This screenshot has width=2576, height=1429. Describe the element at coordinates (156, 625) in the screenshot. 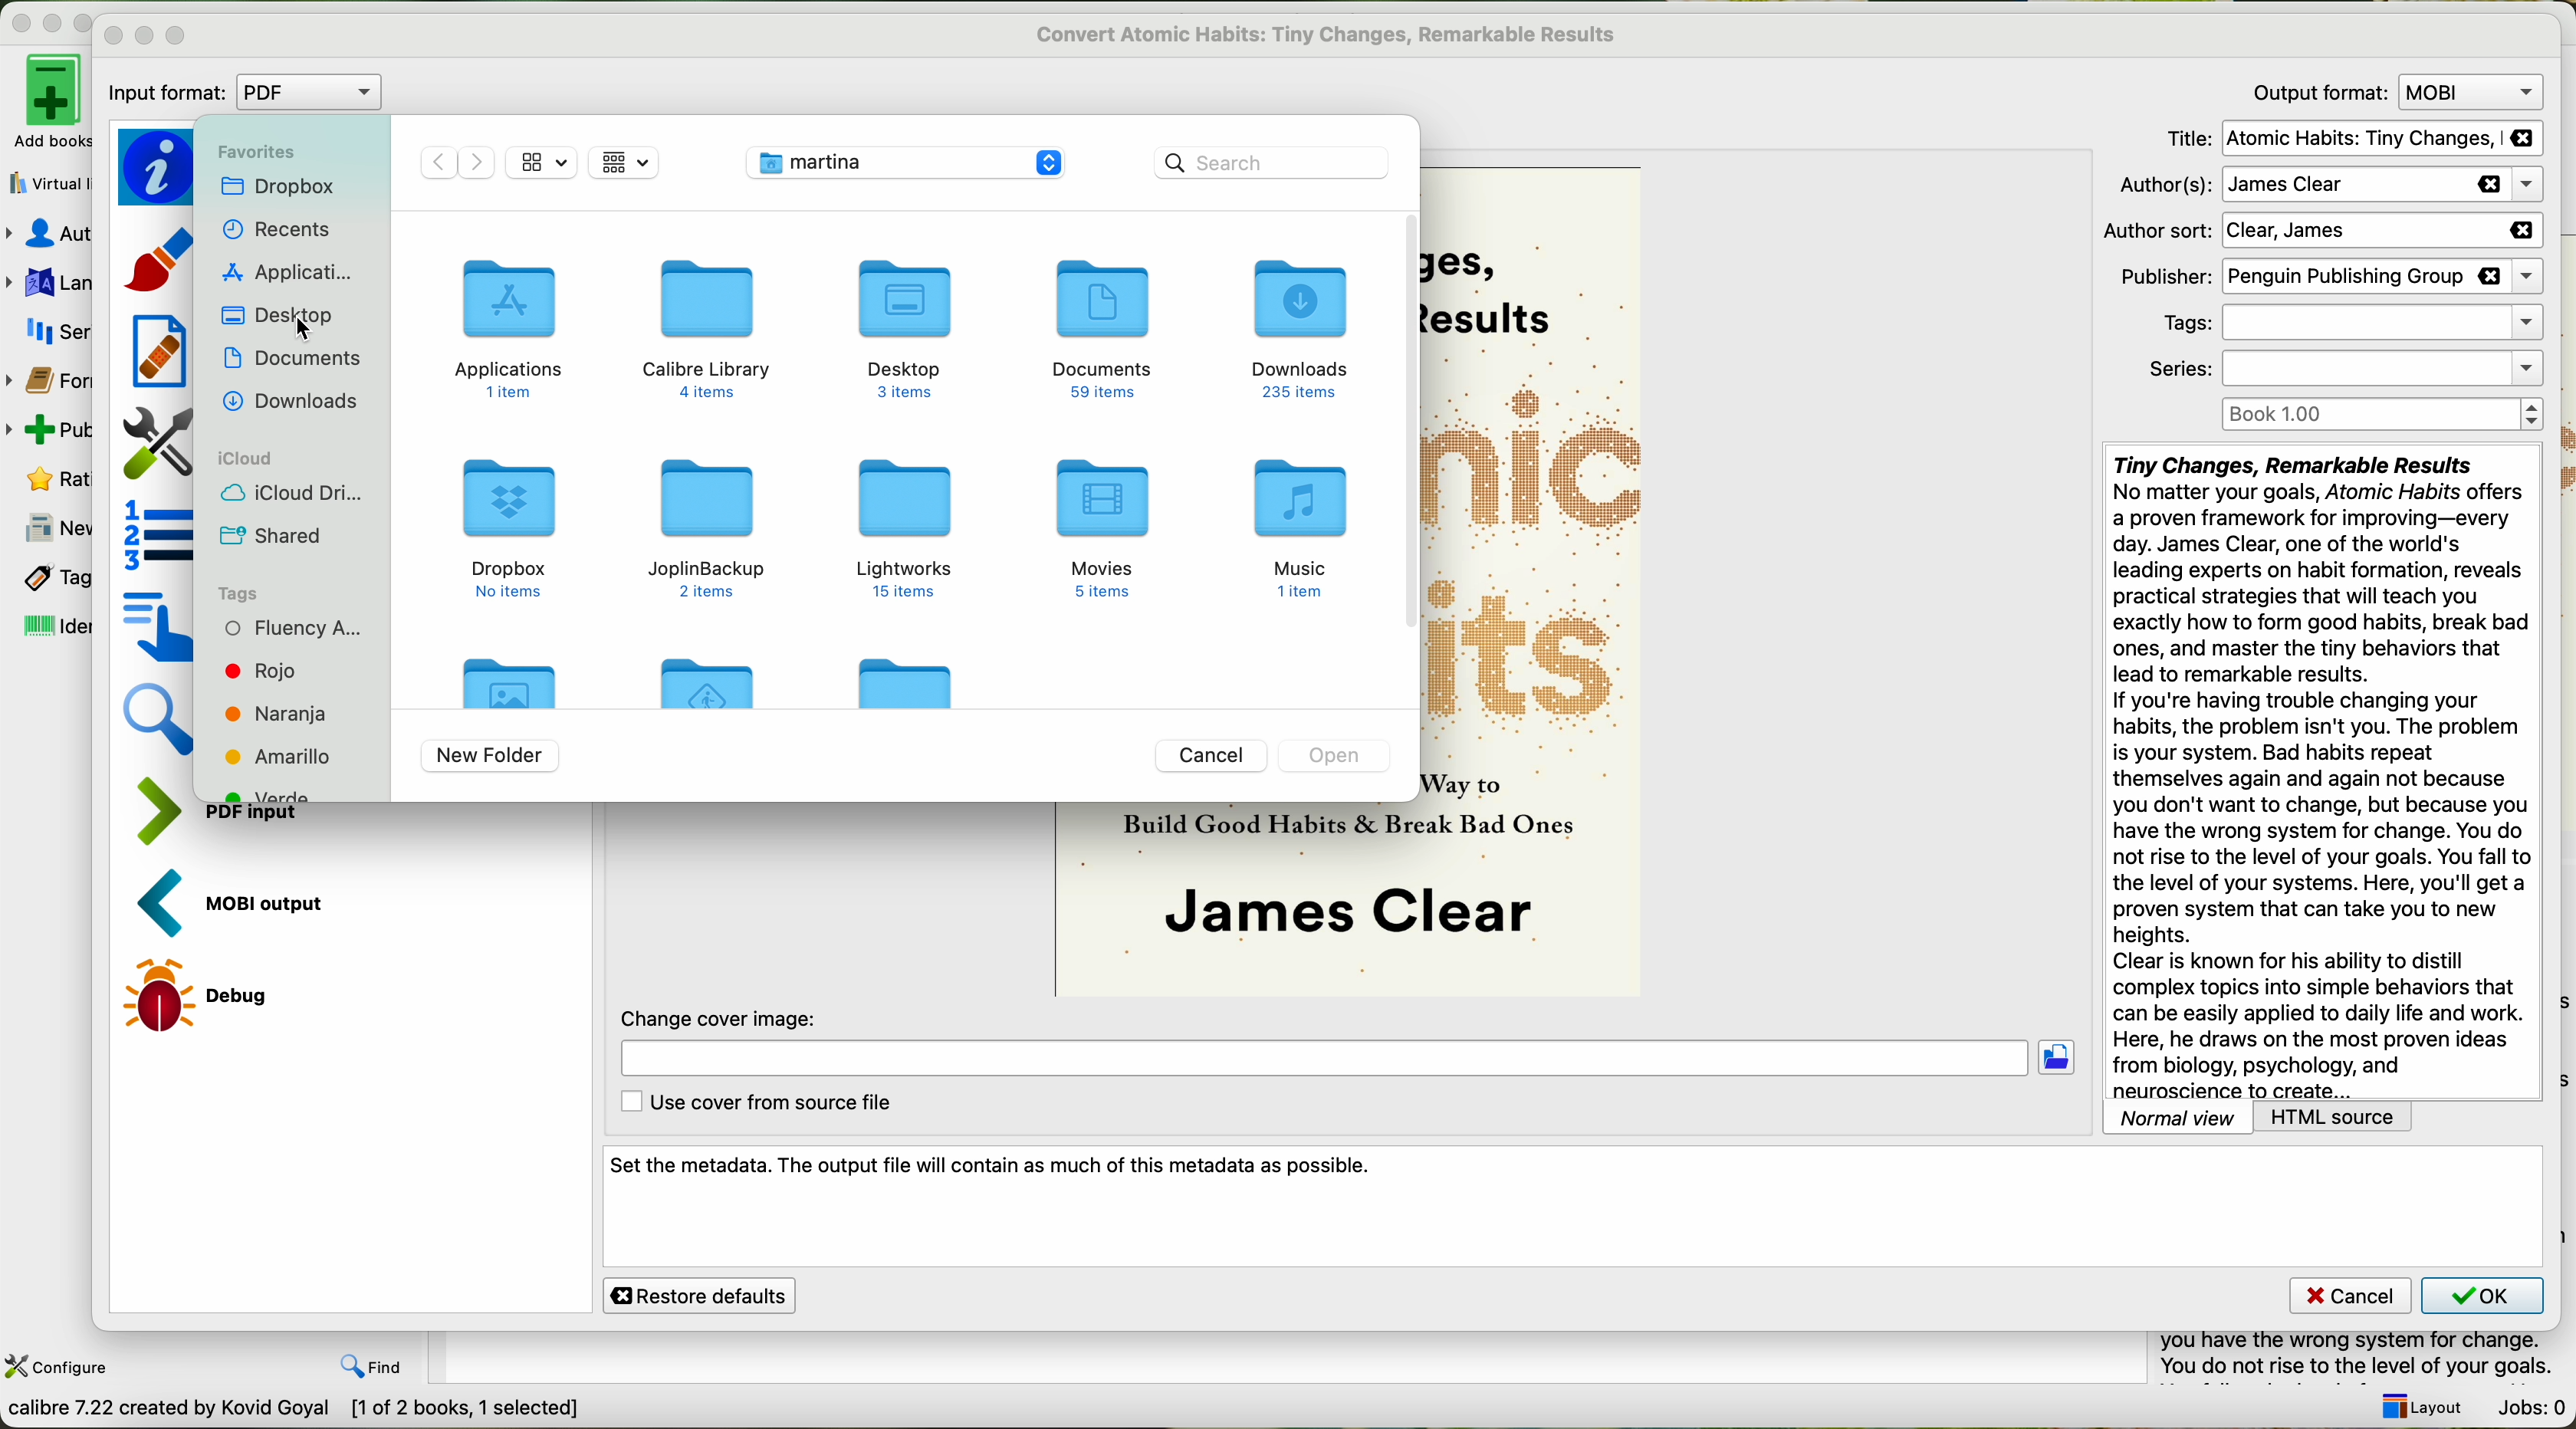

I see `table of contents` at that location.